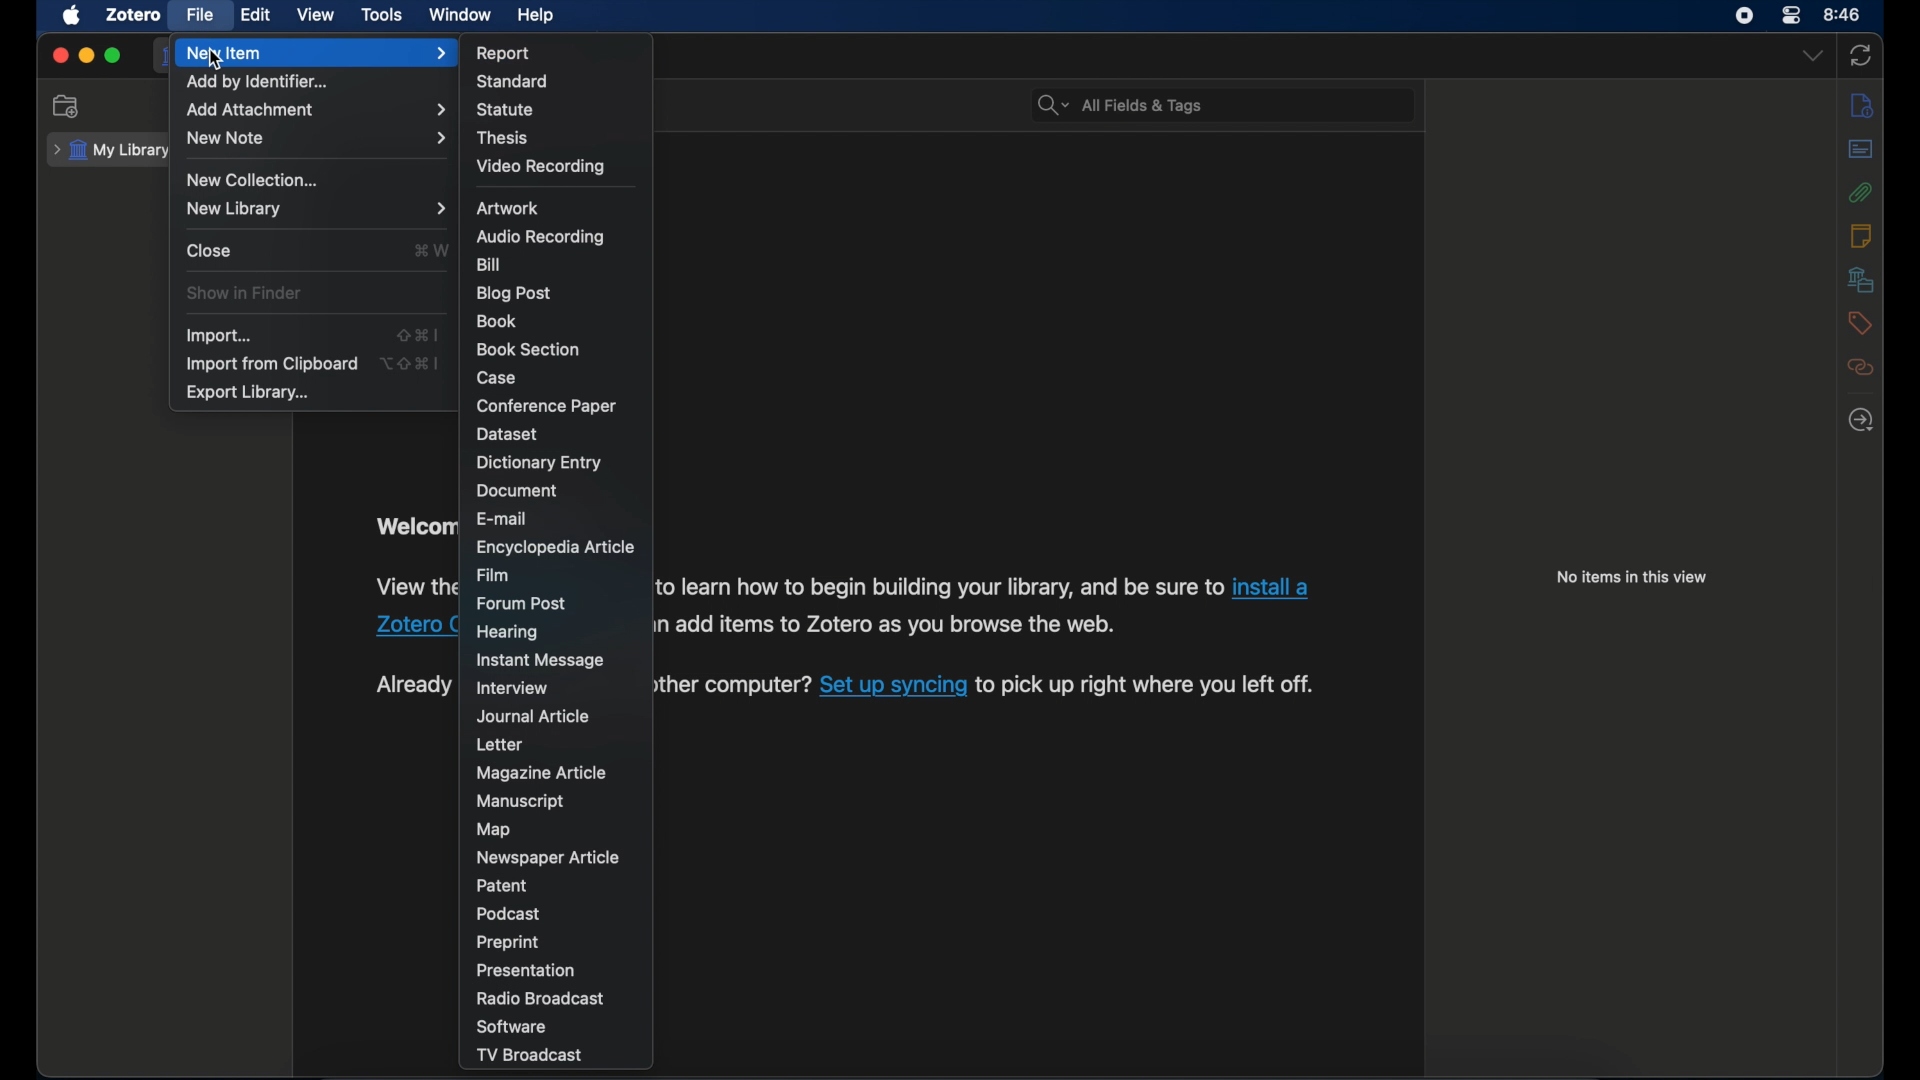 The height and width of the screenshot is (1080, 1920). Describe the element at coordinates (550, 857) in the screenshot. I see `newspaper article` at that location.